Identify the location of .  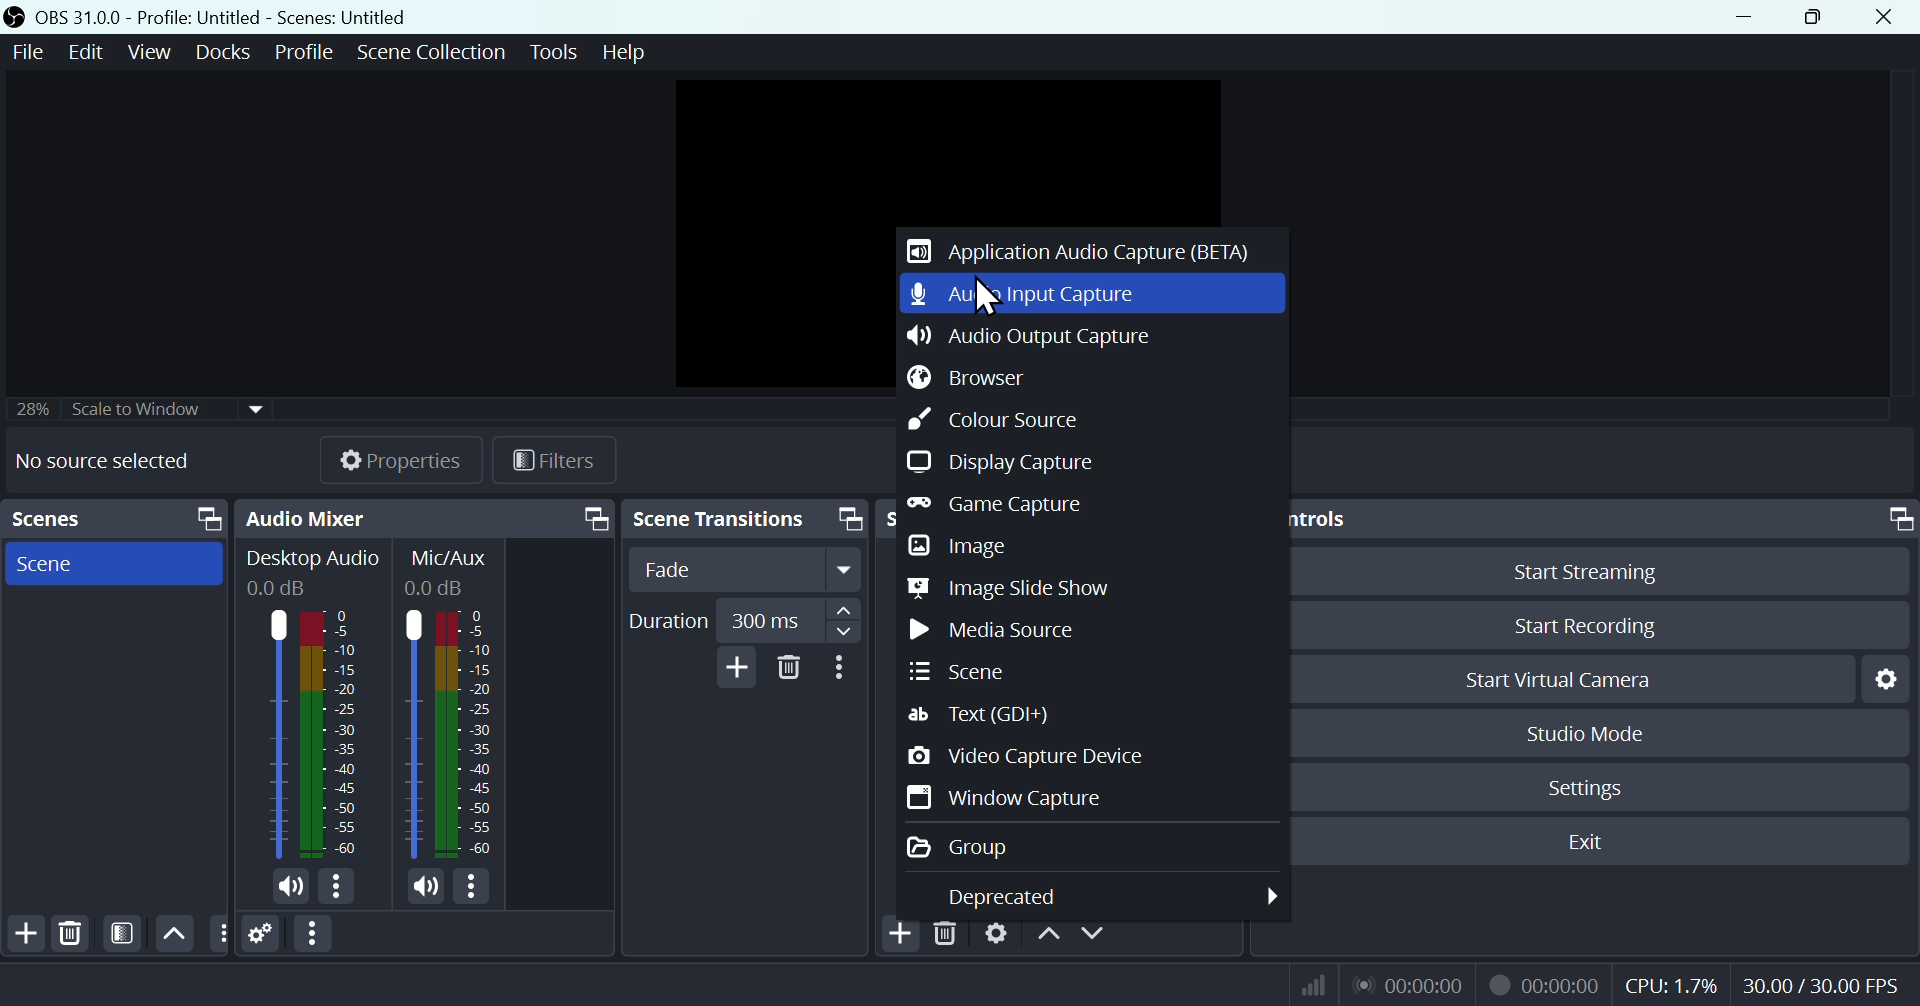
(453, 558).